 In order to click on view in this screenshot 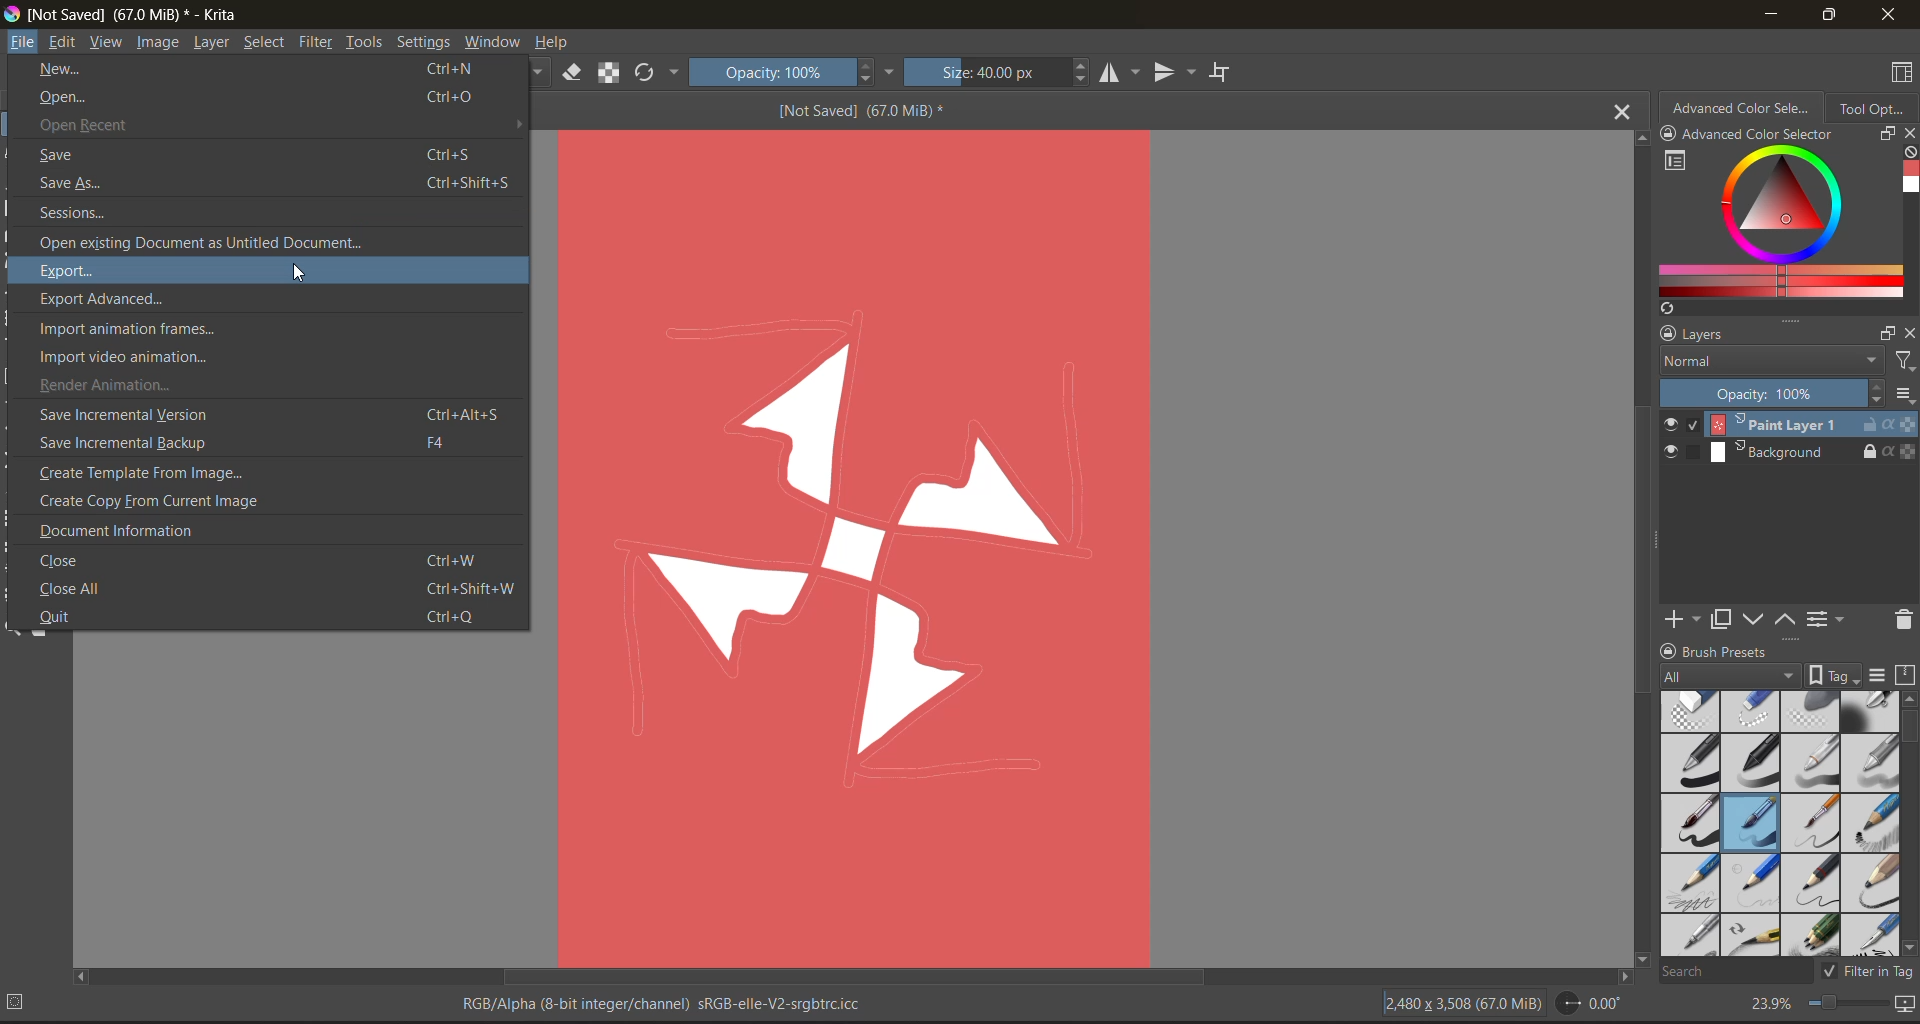, I will do `click(105, 42)`.